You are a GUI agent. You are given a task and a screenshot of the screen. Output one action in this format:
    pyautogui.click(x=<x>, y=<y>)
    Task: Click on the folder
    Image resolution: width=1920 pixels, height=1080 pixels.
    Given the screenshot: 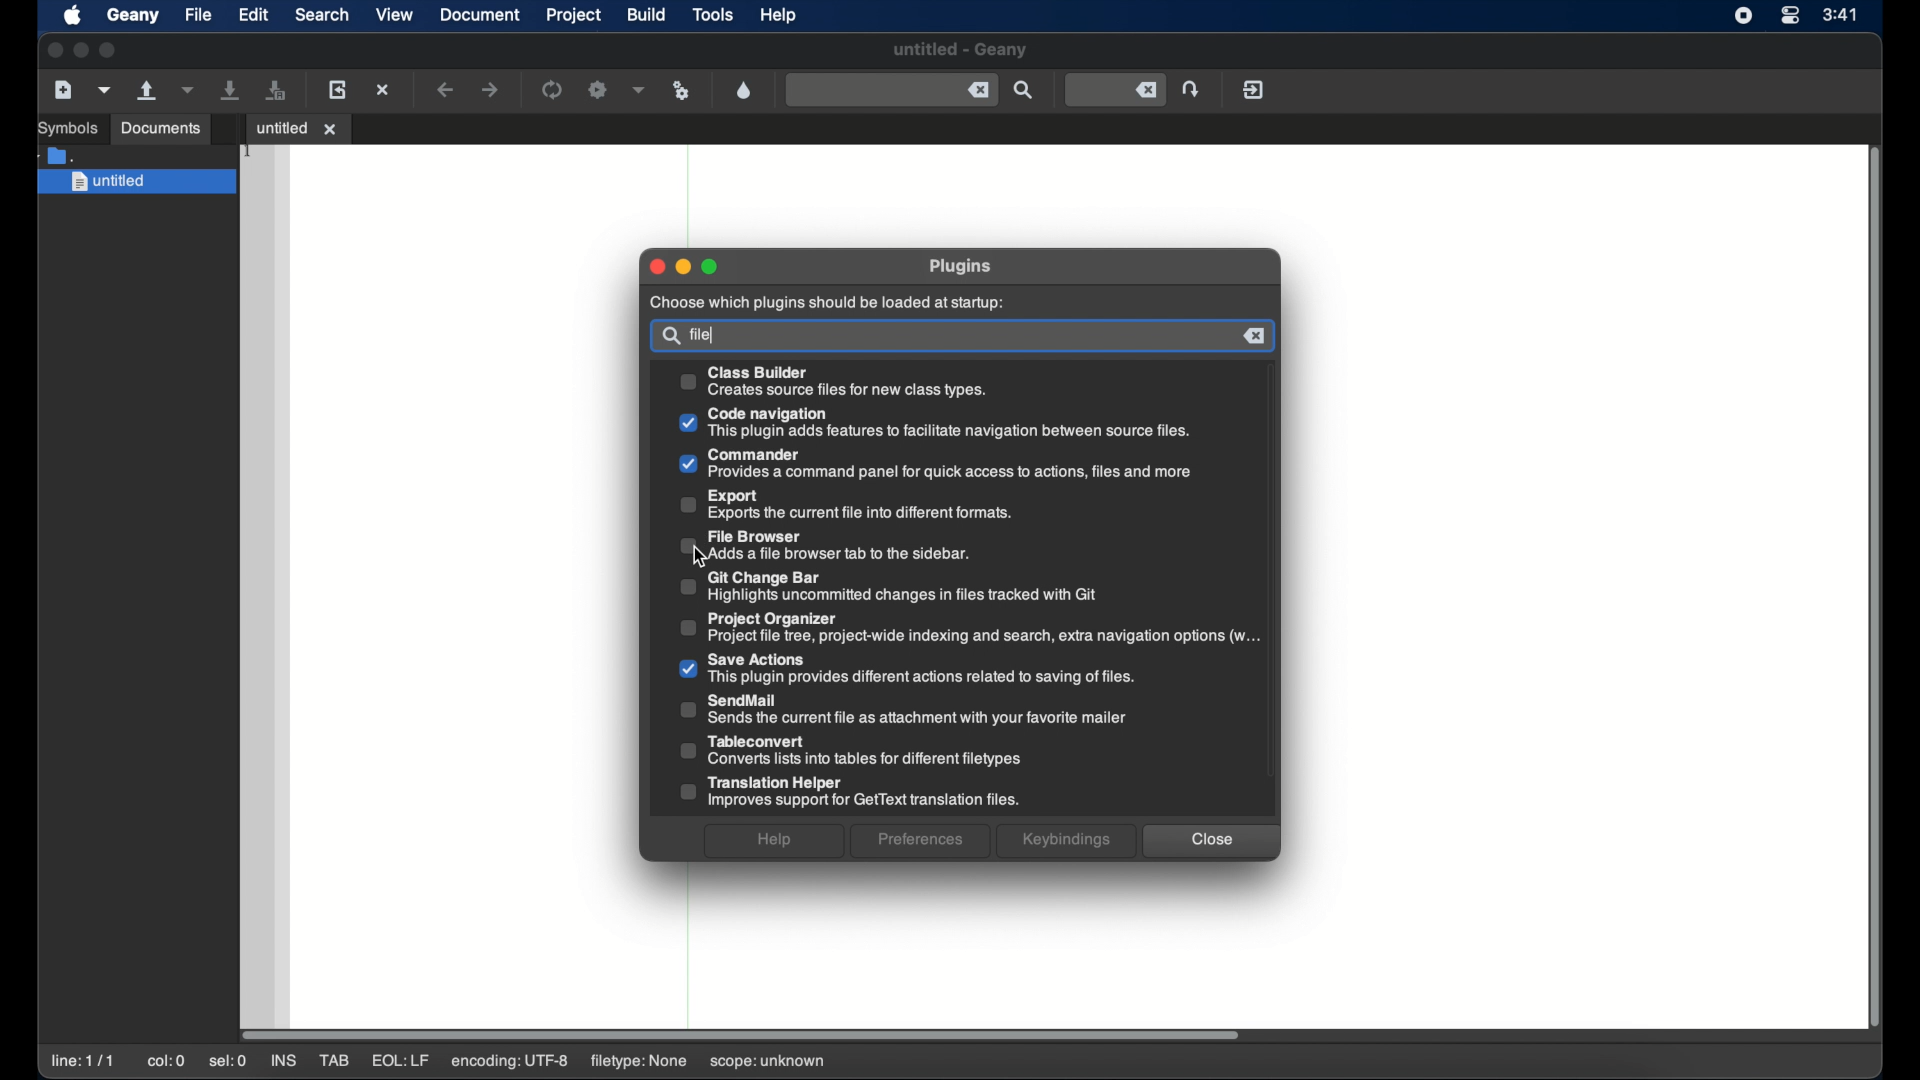 What is the action you would take?
    pyautogui.click(x=57, y=155)
    